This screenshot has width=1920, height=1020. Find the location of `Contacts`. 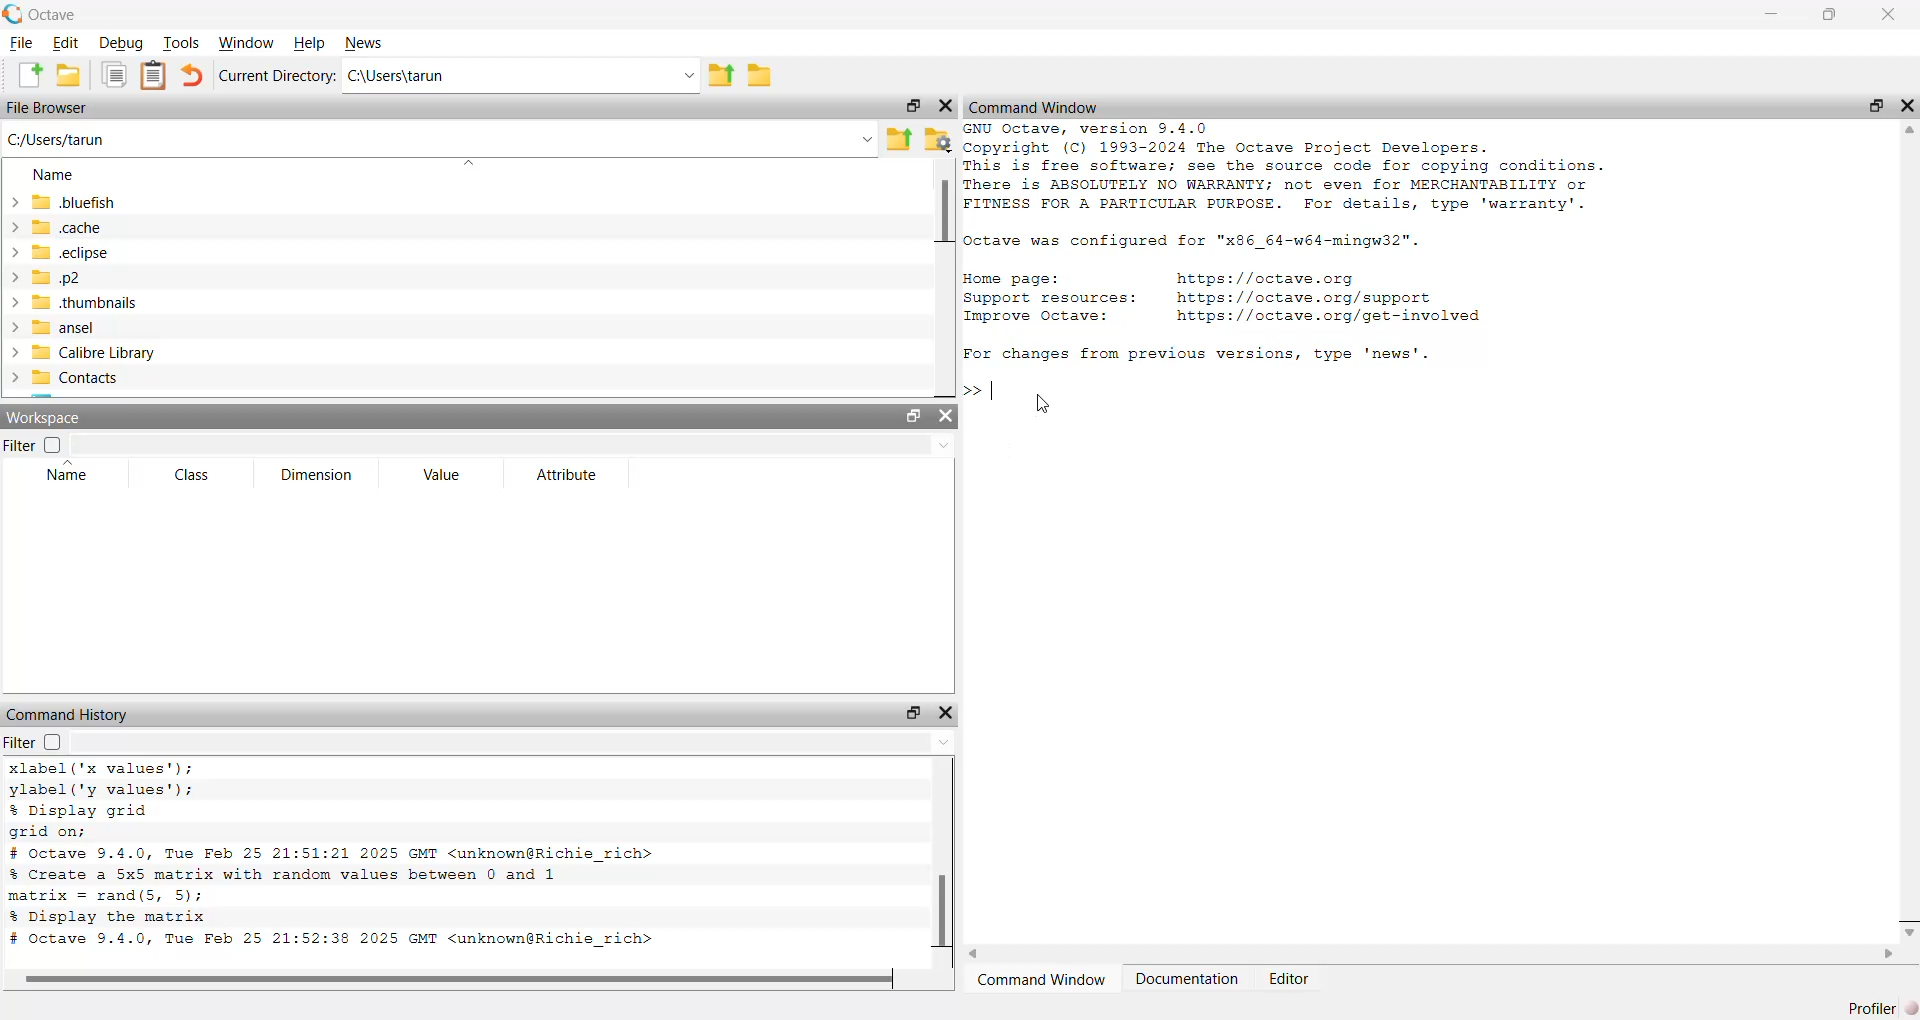

Contacts is located at coordinates (94, 379).